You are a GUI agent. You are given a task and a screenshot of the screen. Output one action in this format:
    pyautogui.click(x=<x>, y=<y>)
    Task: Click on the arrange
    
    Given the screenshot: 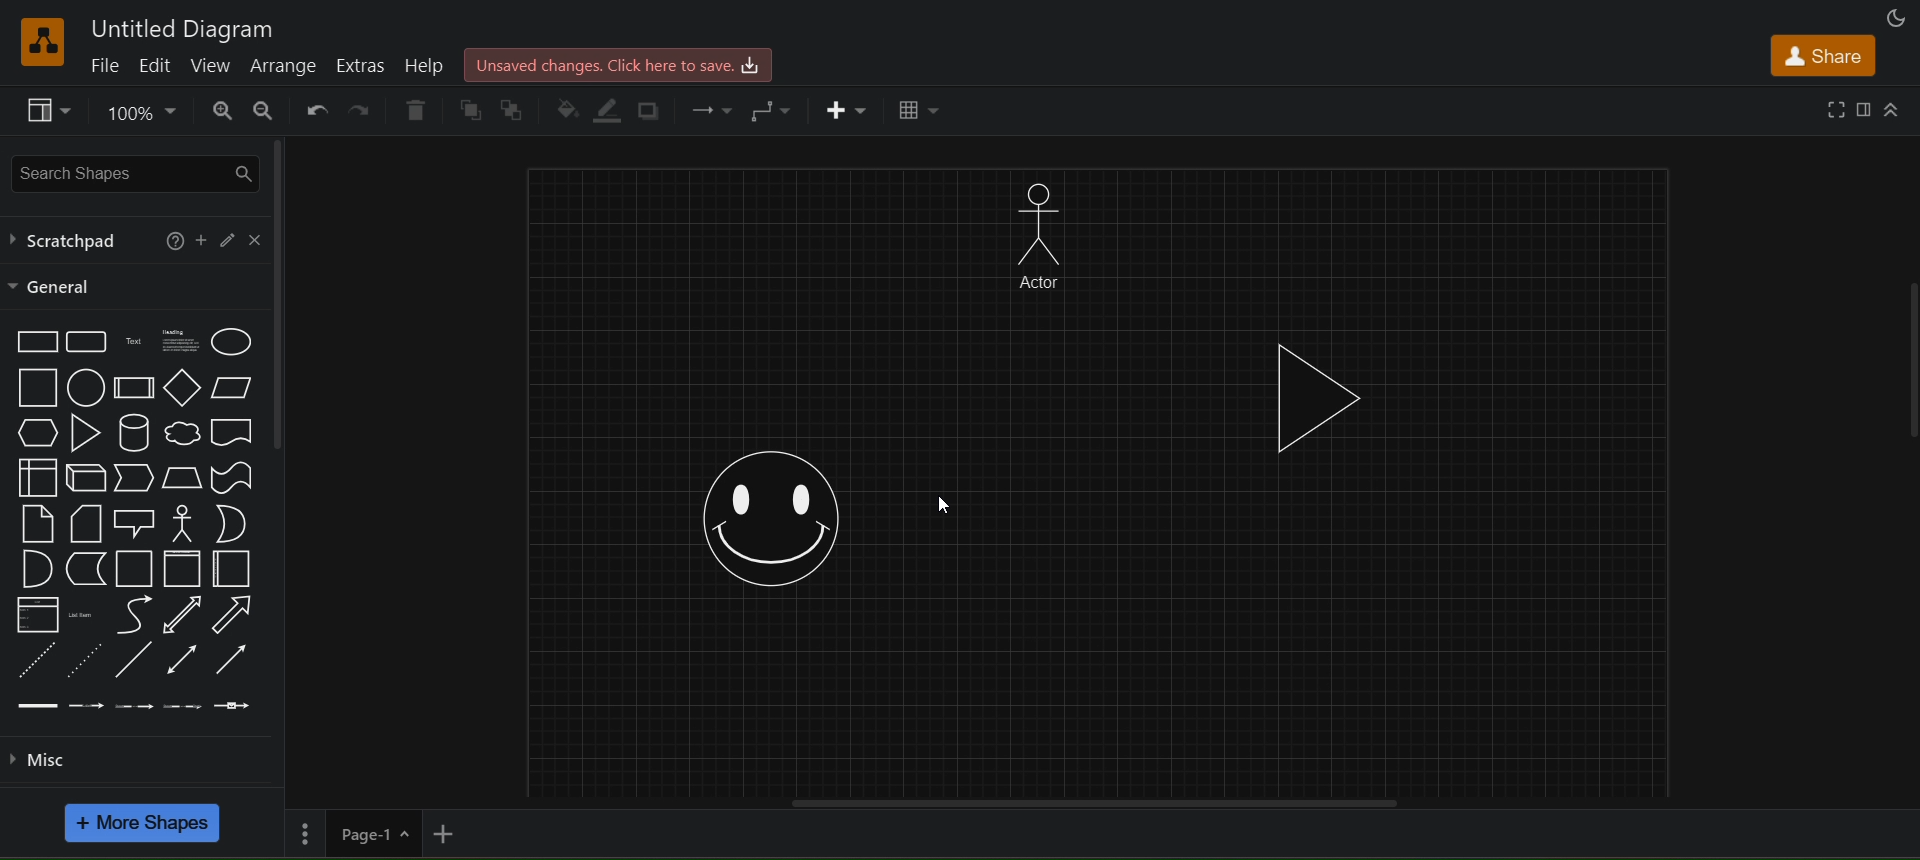 What is the action you would take?
    pyautogui.click(x=283, y=64)
    